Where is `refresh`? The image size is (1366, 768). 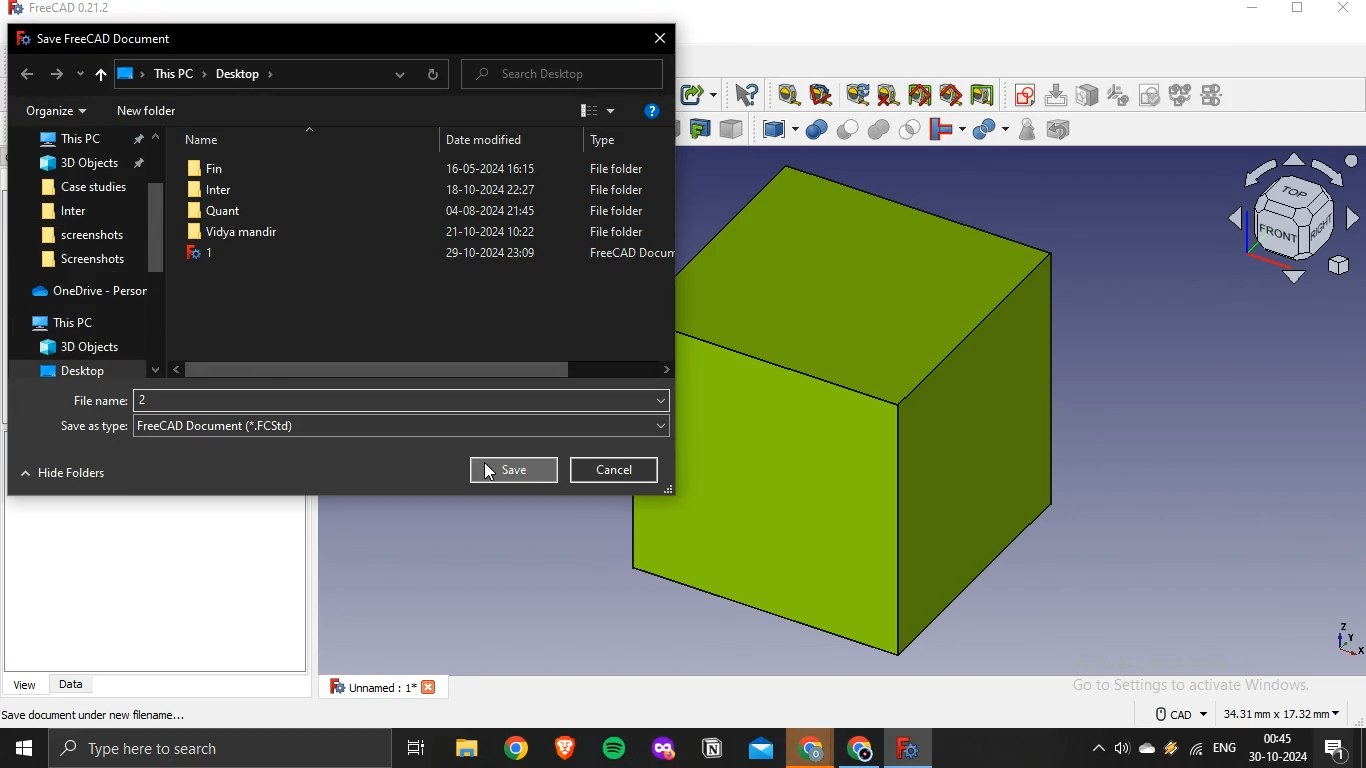 refresh is located at coordinates (857, 95).